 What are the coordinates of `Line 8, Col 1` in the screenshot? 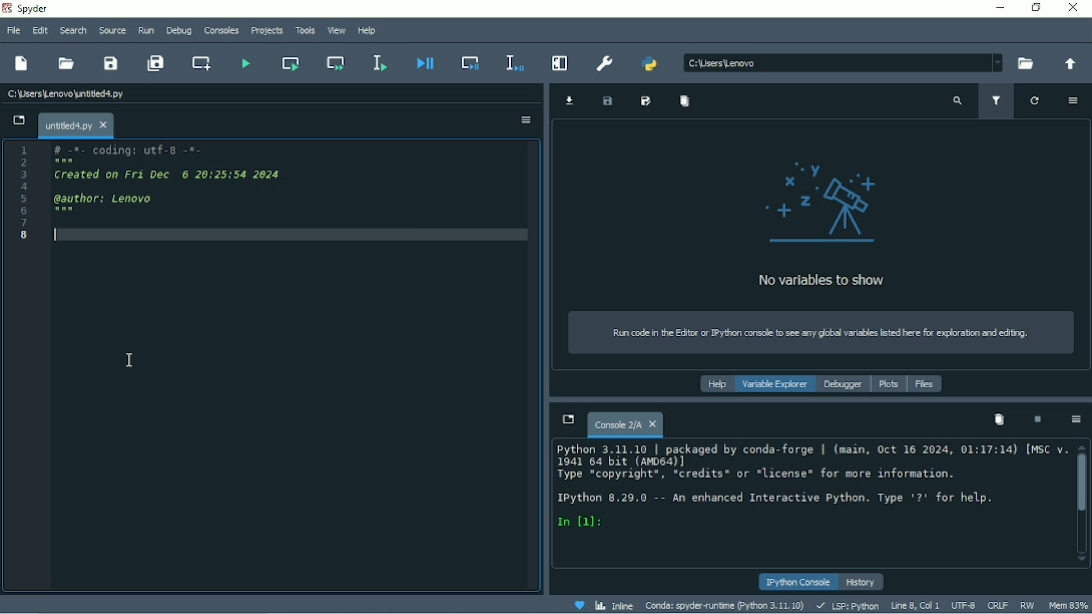 It's located at (914, 605).